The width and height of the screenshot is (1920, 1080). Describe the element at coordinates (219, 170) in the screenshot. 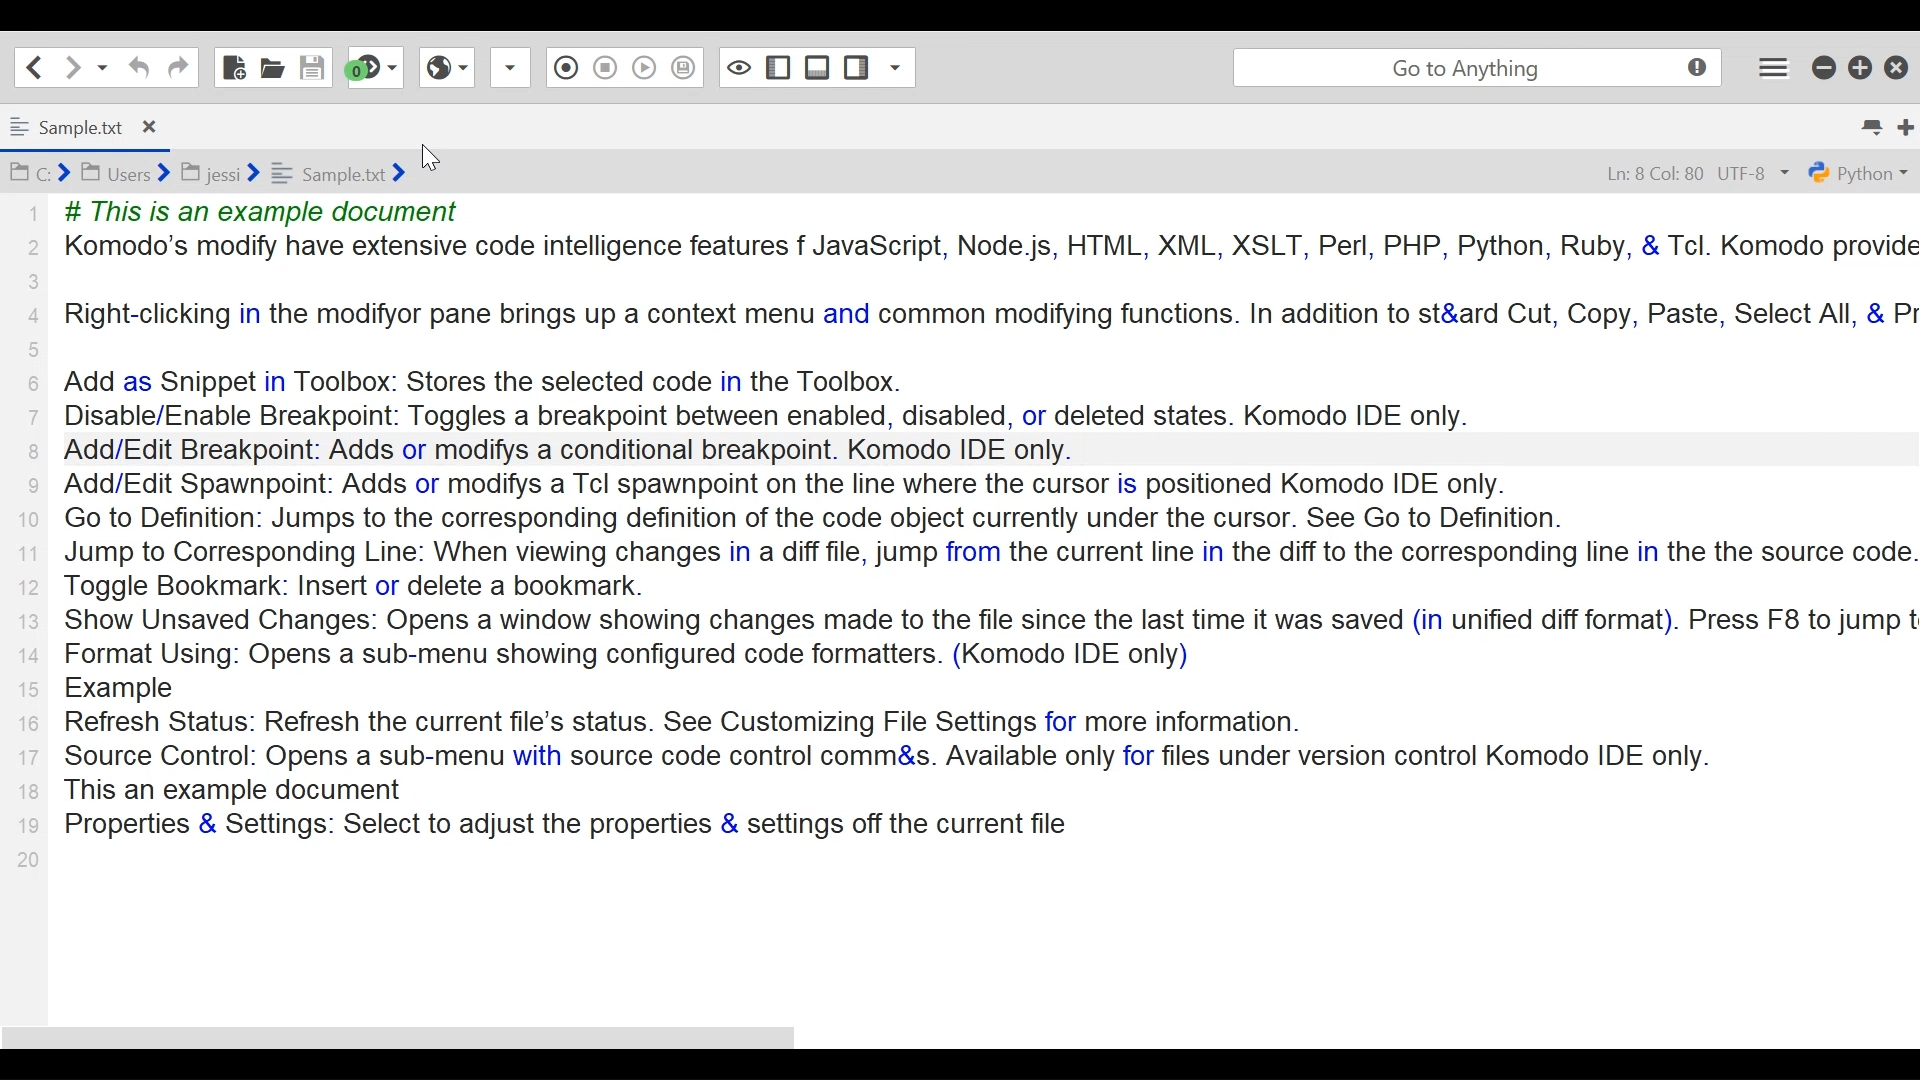

I see `jessi Folder` at that location.